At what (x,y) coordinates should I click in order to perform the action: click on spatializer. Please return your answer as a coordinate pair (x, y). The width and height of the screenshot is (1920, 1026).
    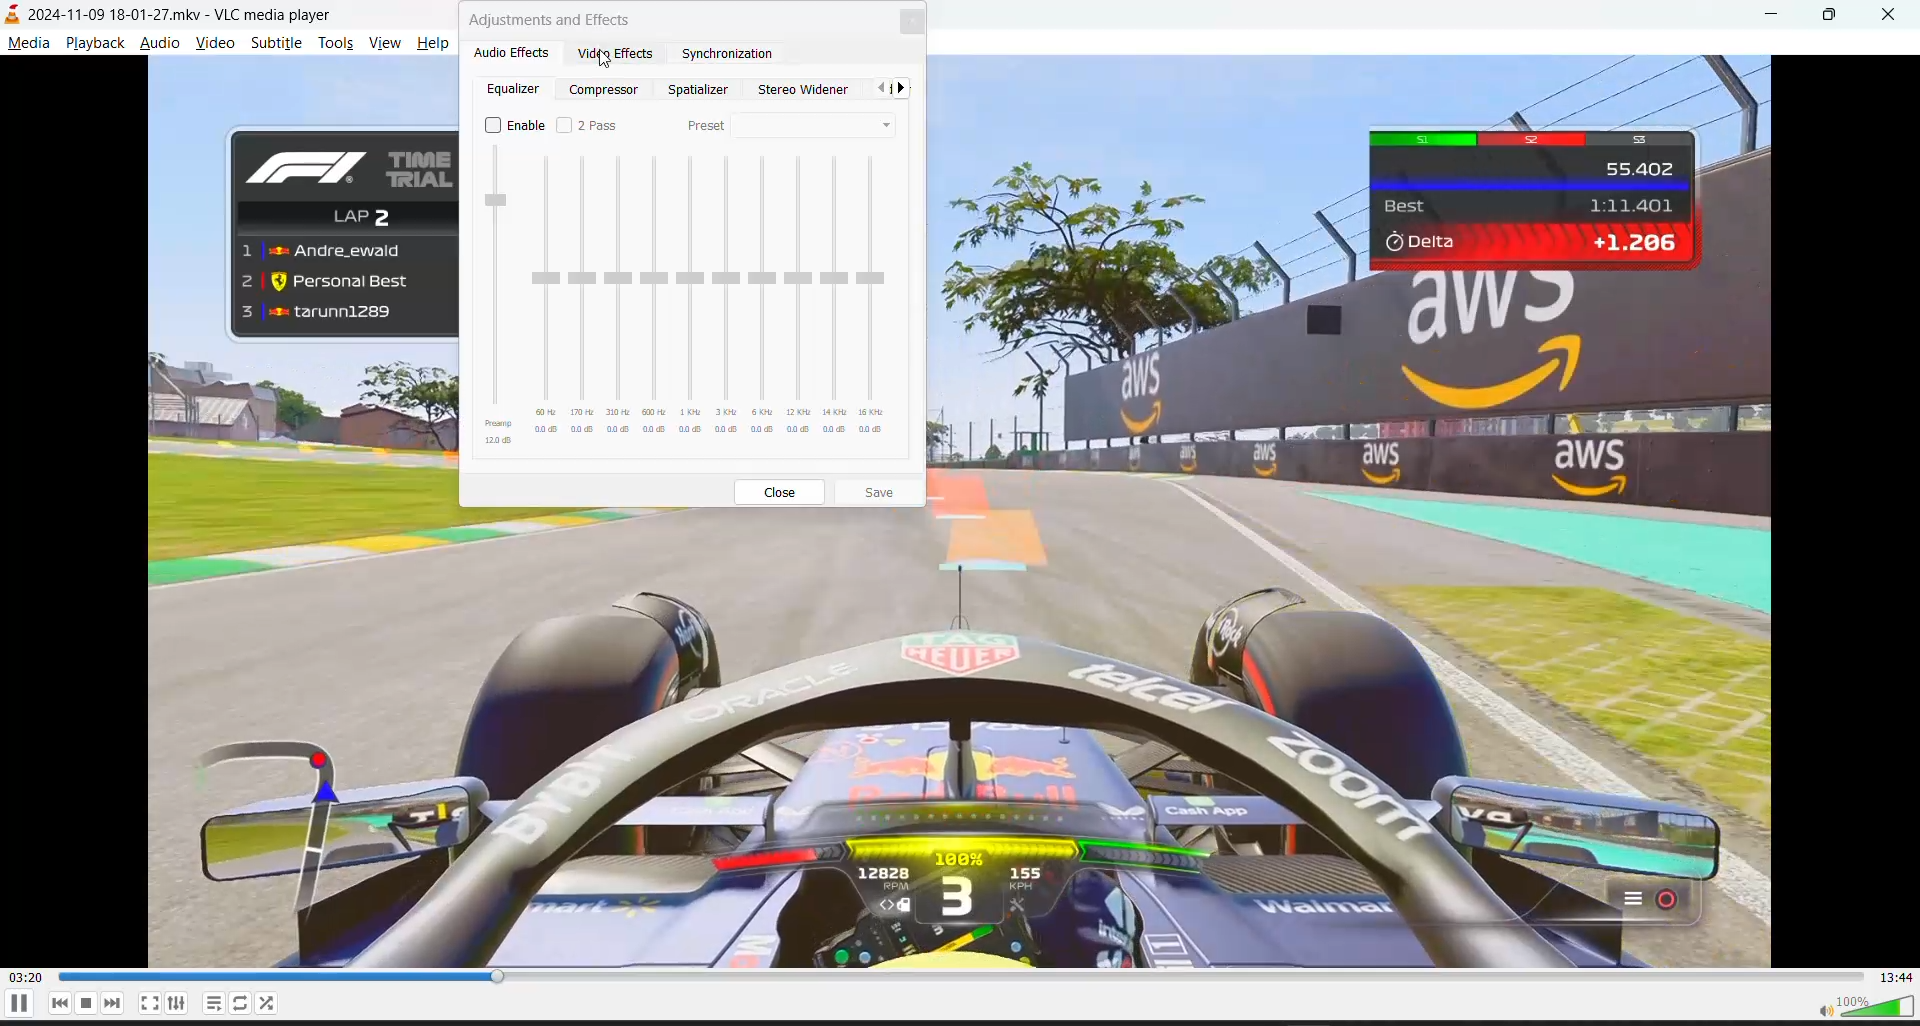
    Looking at the image, I should click on (702, 91).